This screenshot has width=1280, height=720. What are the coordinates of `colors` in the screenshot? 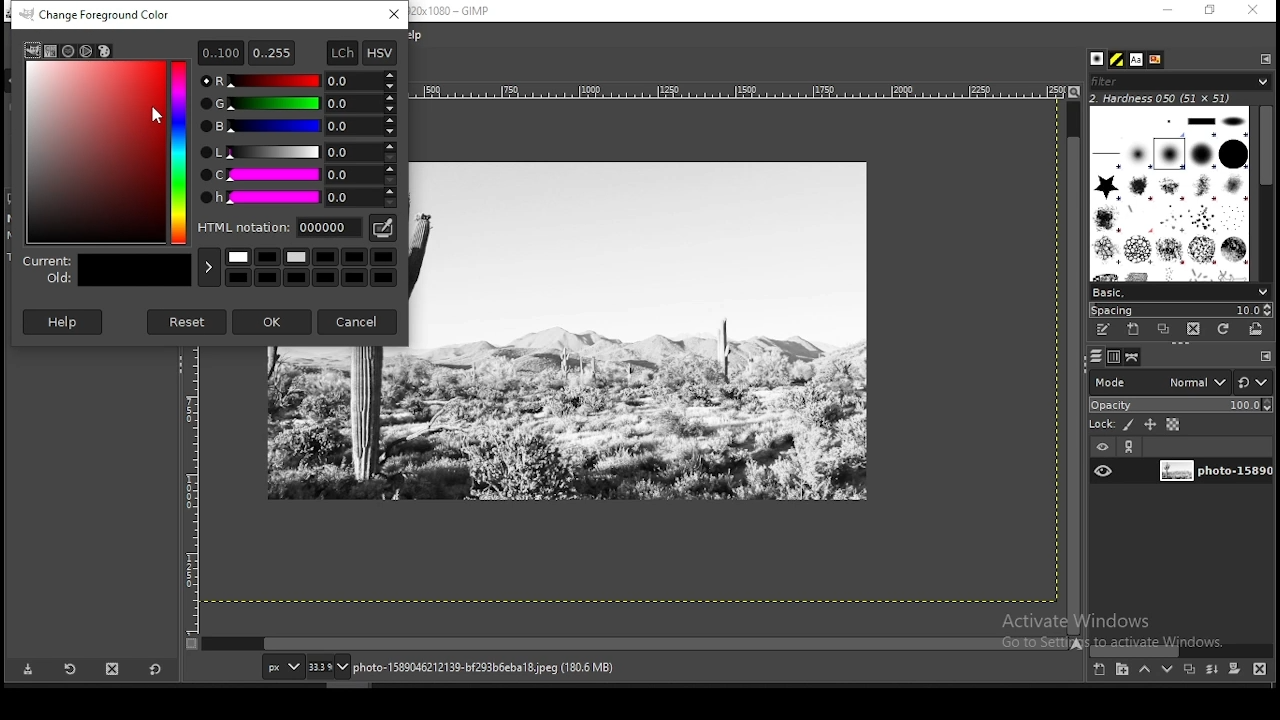 It's located at (311, 269).